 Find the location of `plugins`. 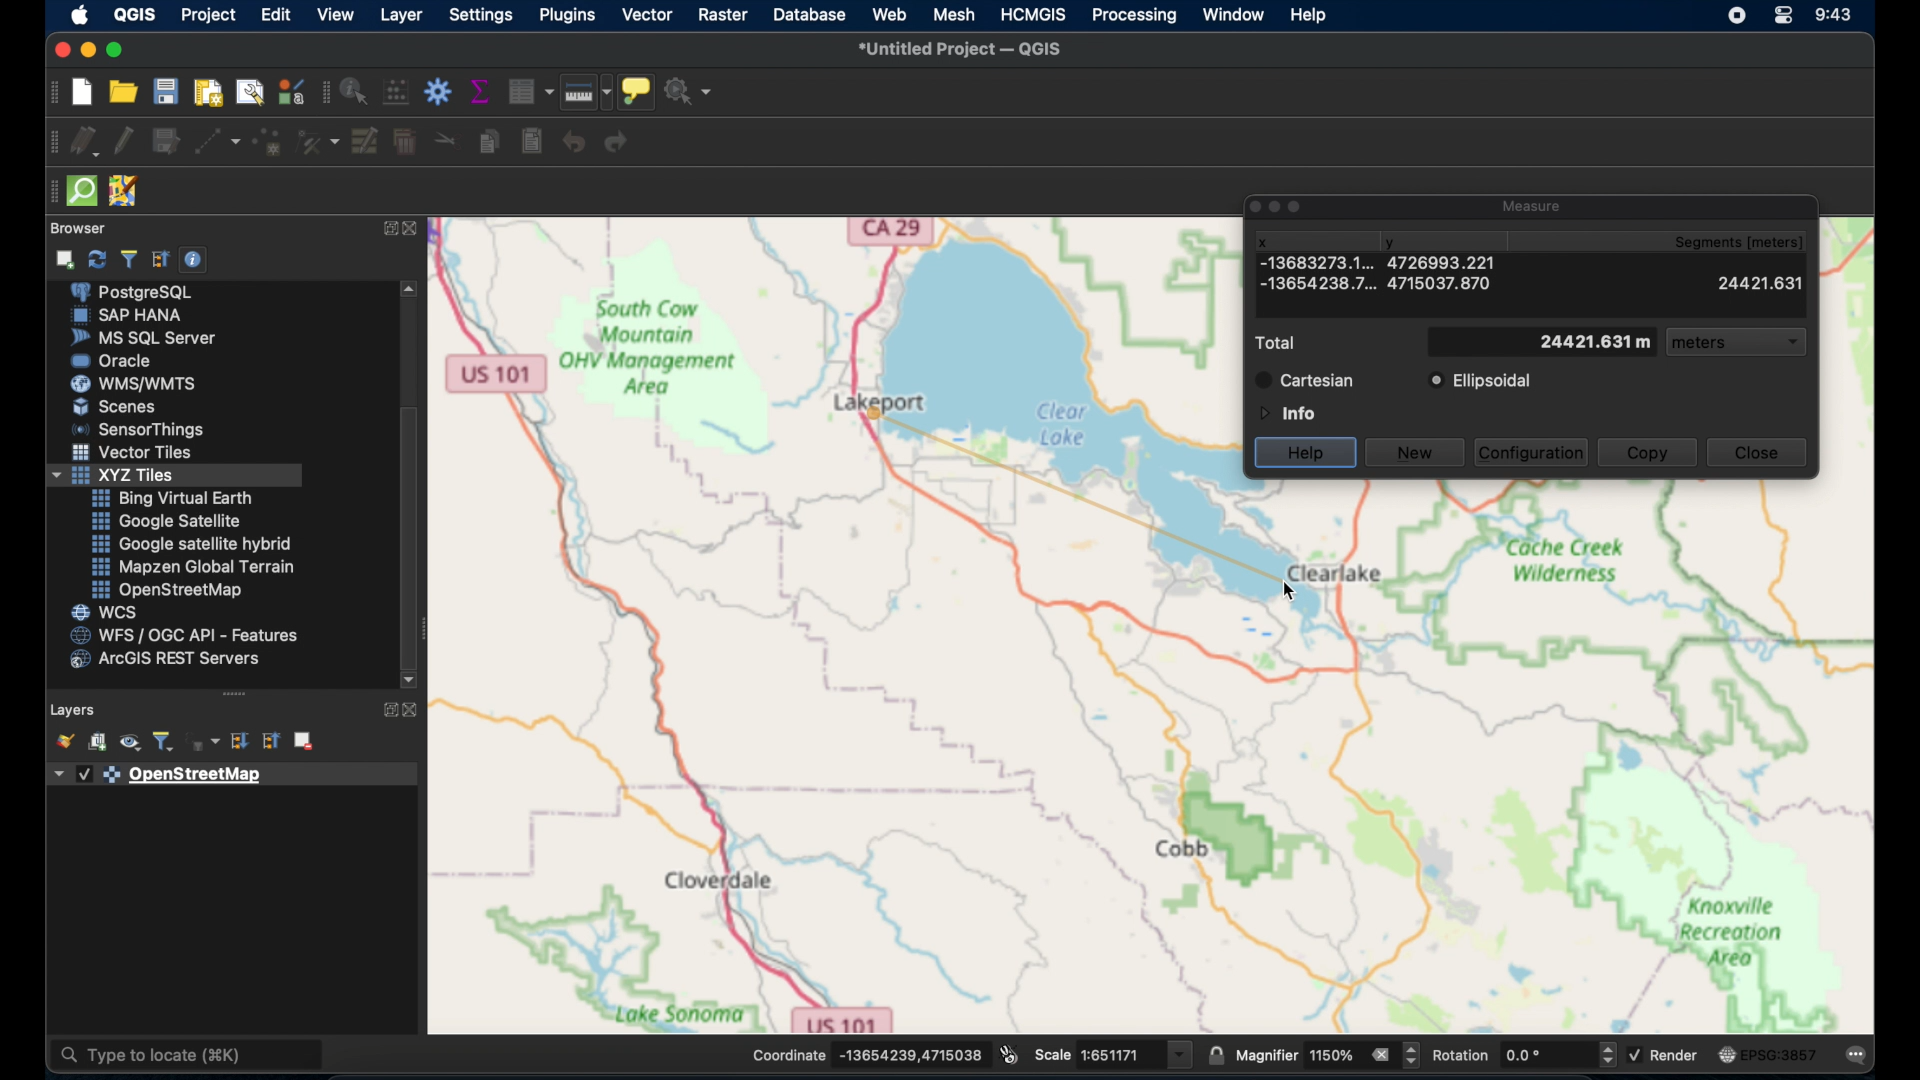

plugins is located at coordinates (568, 15).